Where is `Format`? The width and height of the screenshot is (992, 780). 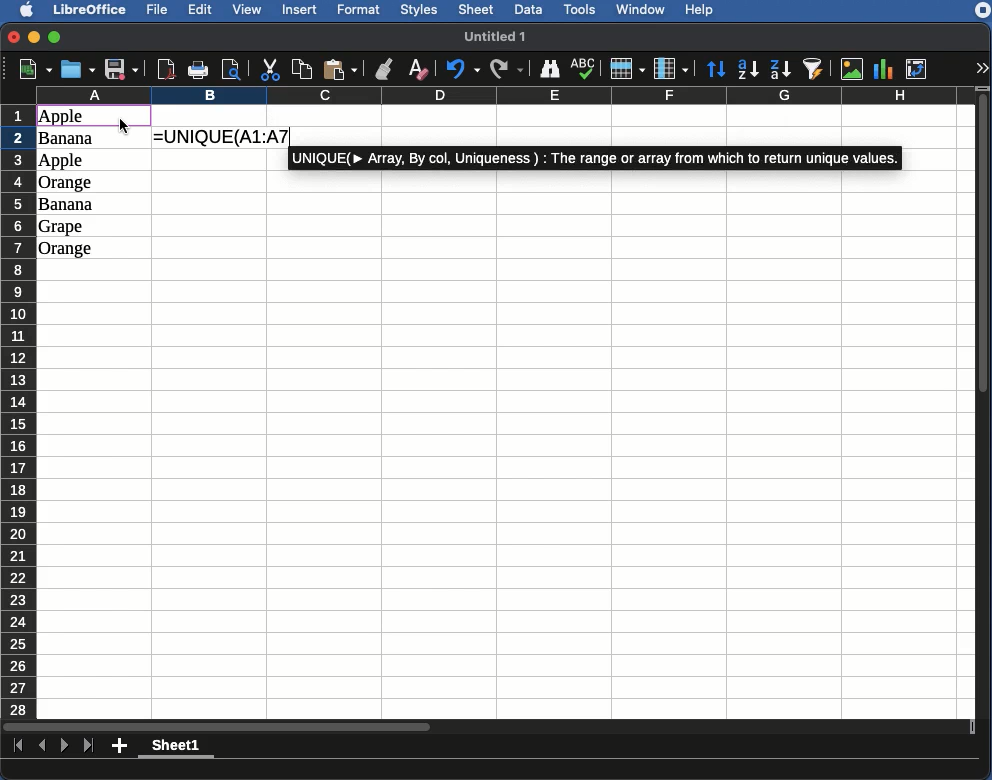 Format is located at coordinates (361, 10).